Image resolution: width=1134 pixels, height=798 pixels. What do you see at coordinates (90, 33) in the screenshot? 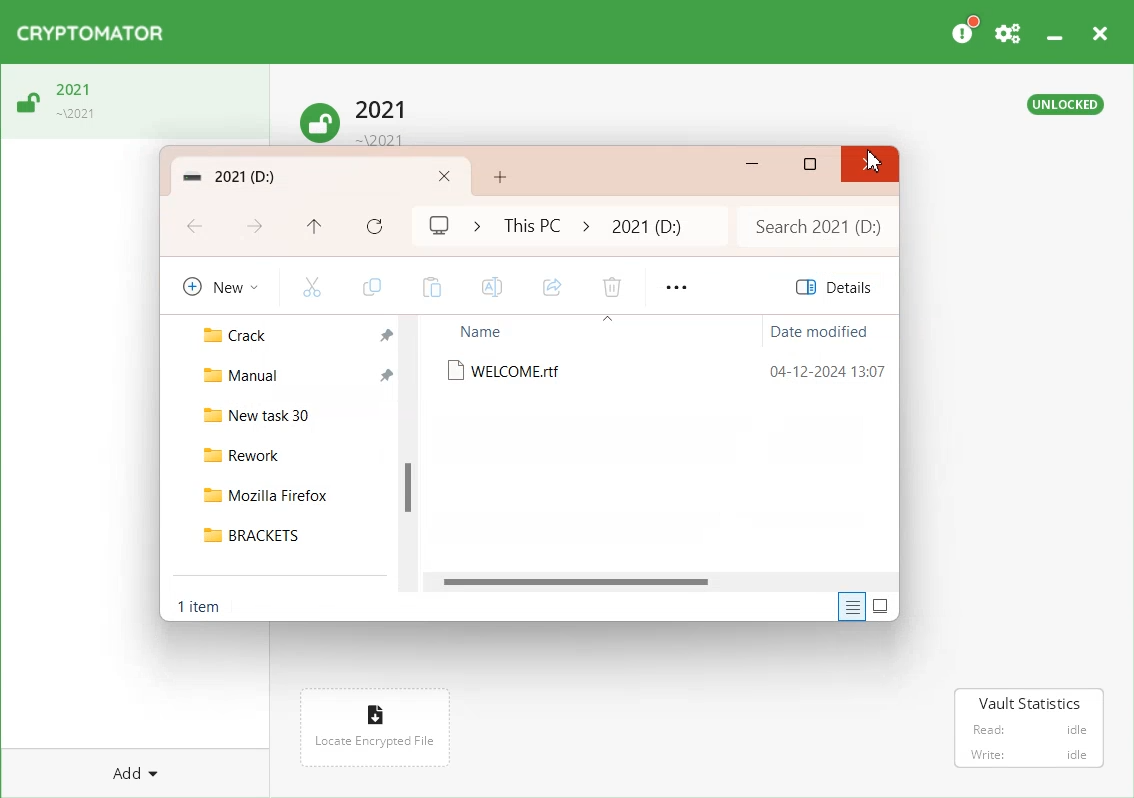
I see `Logo` at bounding box center [90, 33].